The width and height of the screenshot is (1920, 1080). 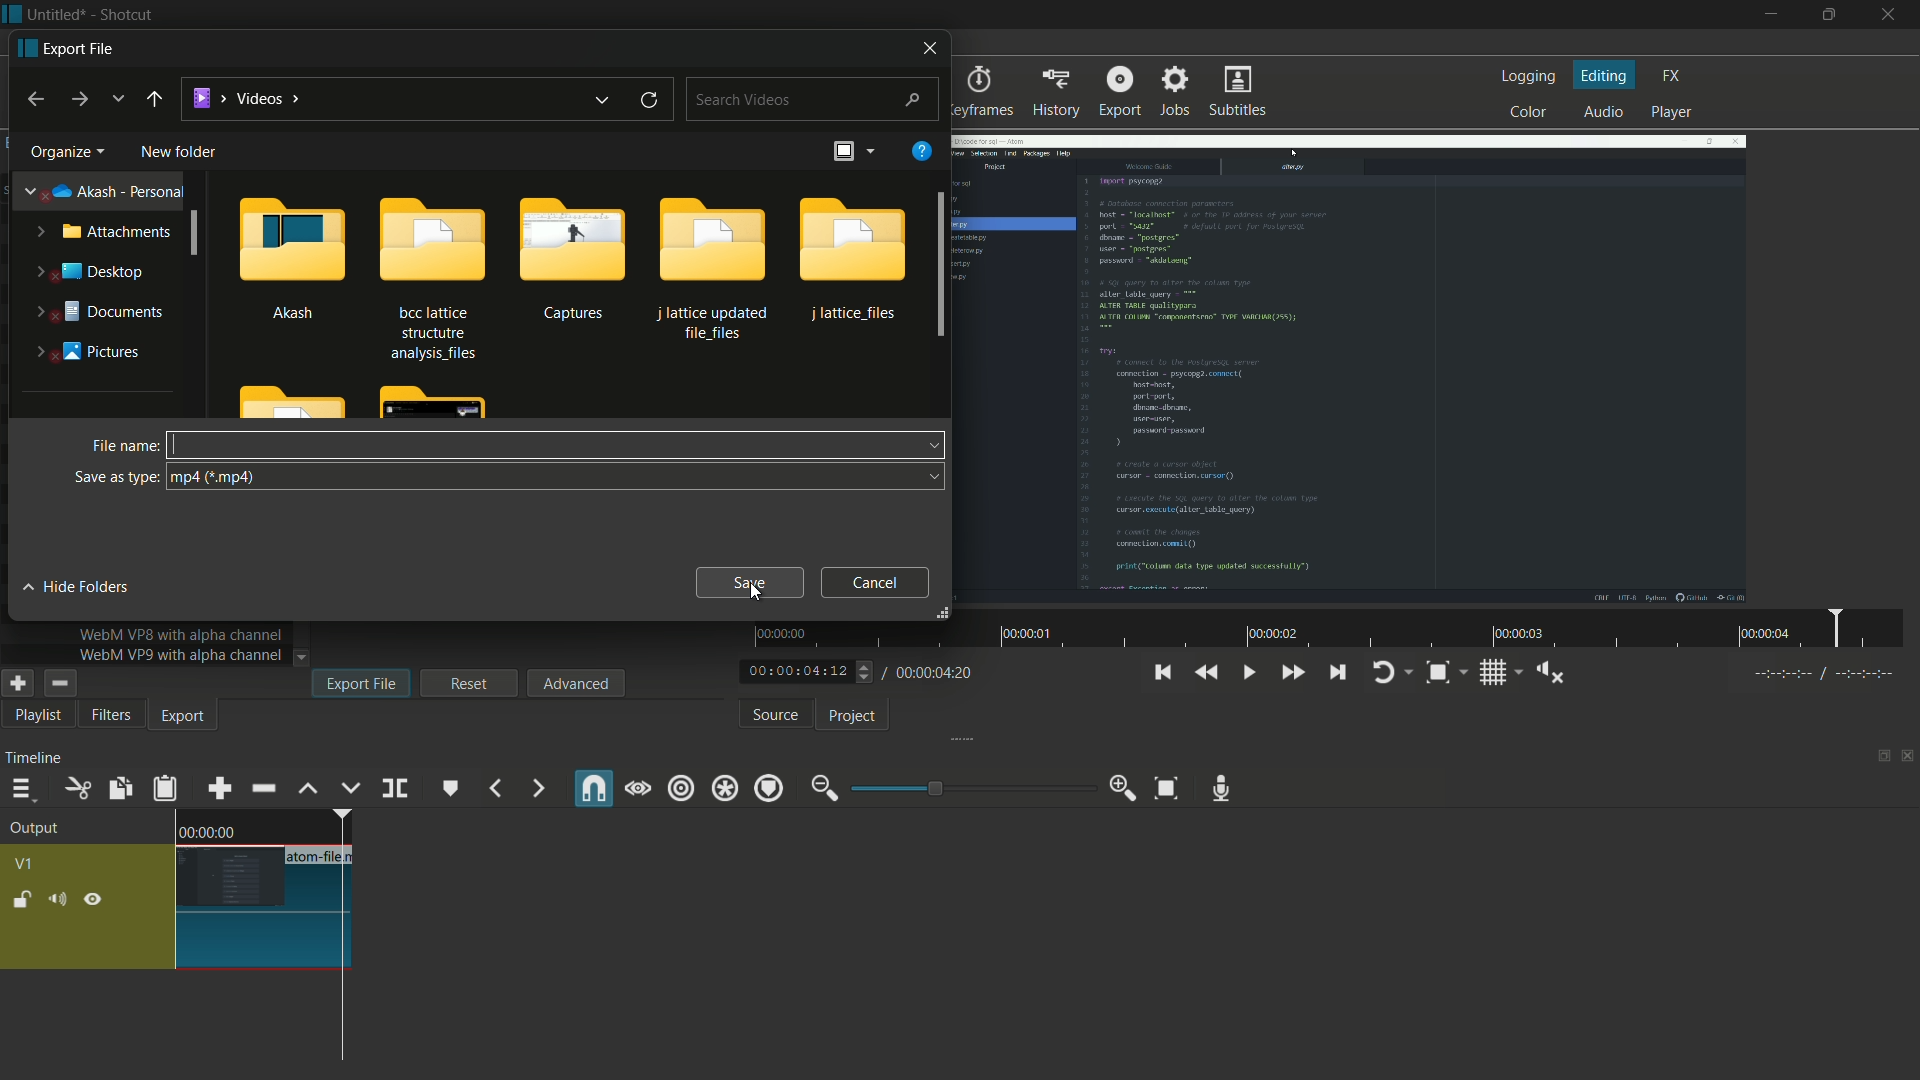 What do you see at coordinates (68, 48) in the screenshot?
I see `export` at bounding box center [68, 48].